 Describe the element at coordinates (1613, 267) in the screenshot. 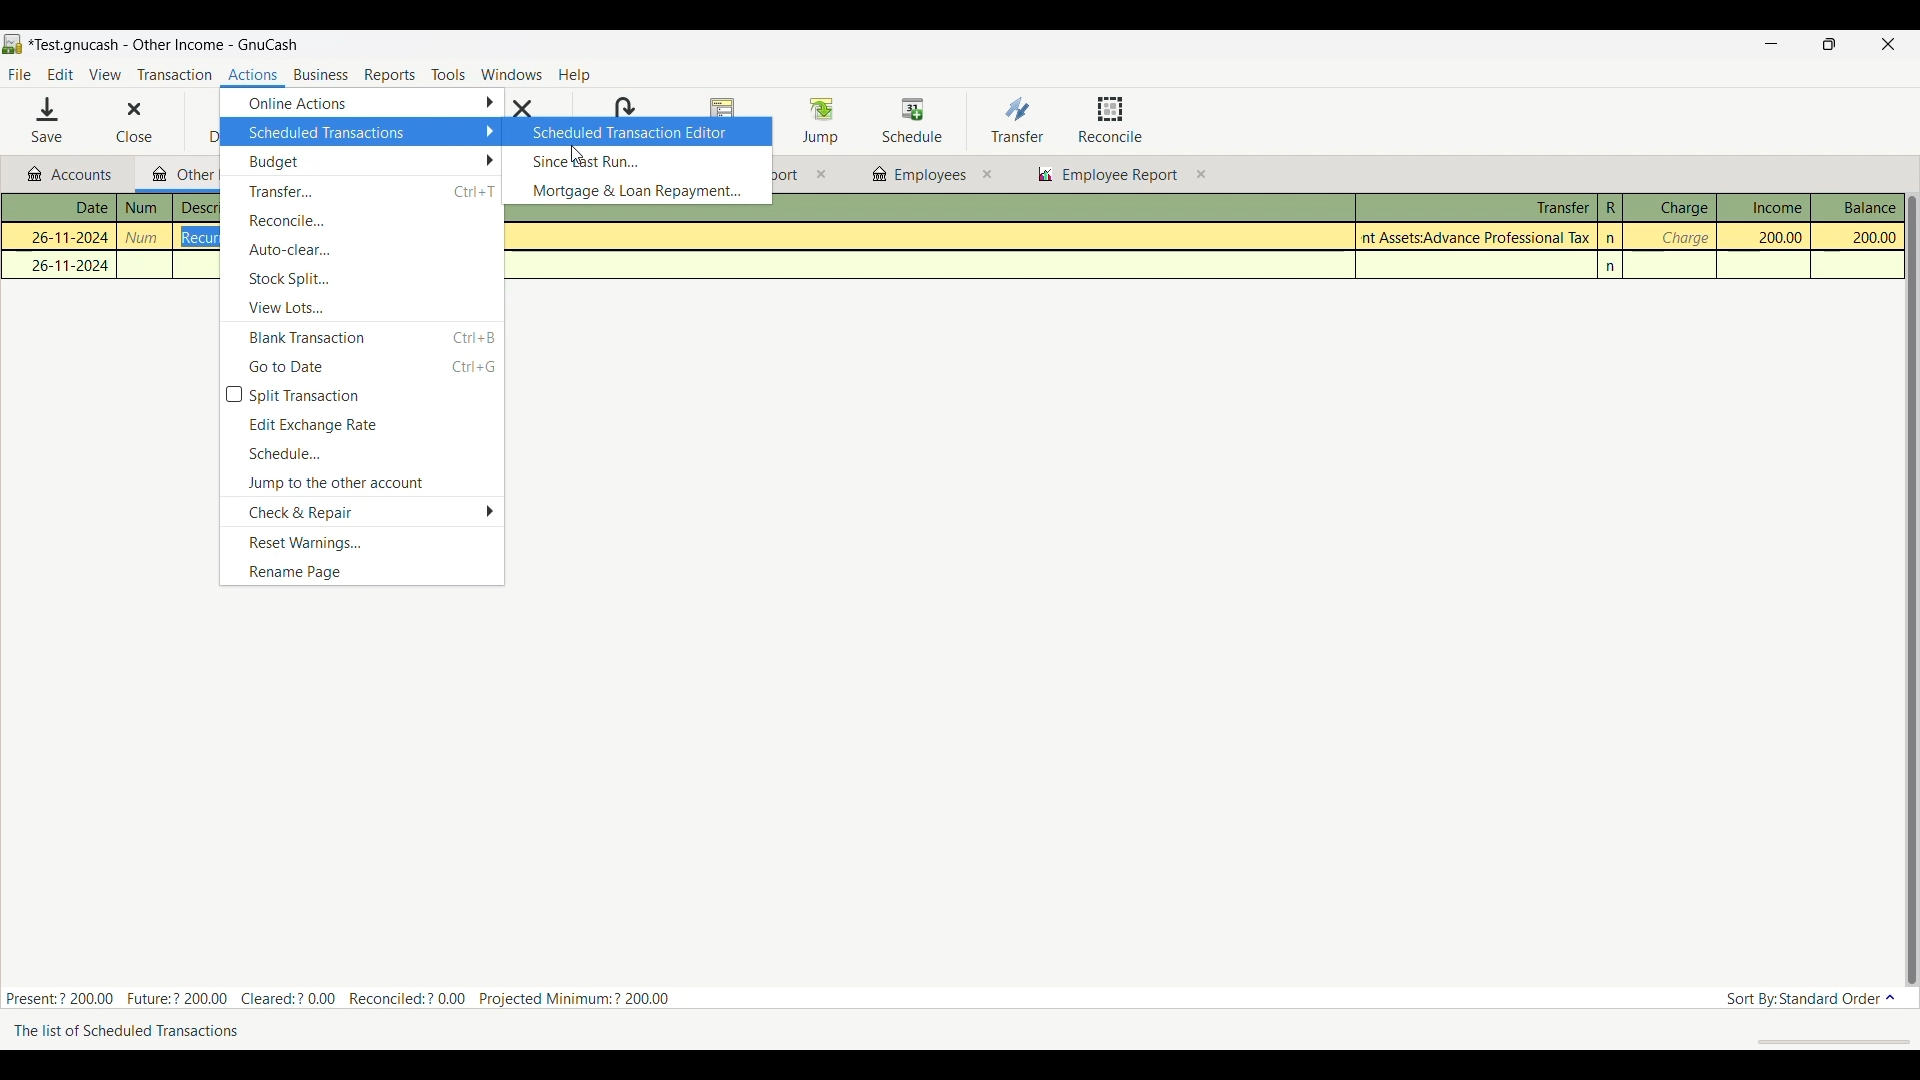

I see `n` at that location.